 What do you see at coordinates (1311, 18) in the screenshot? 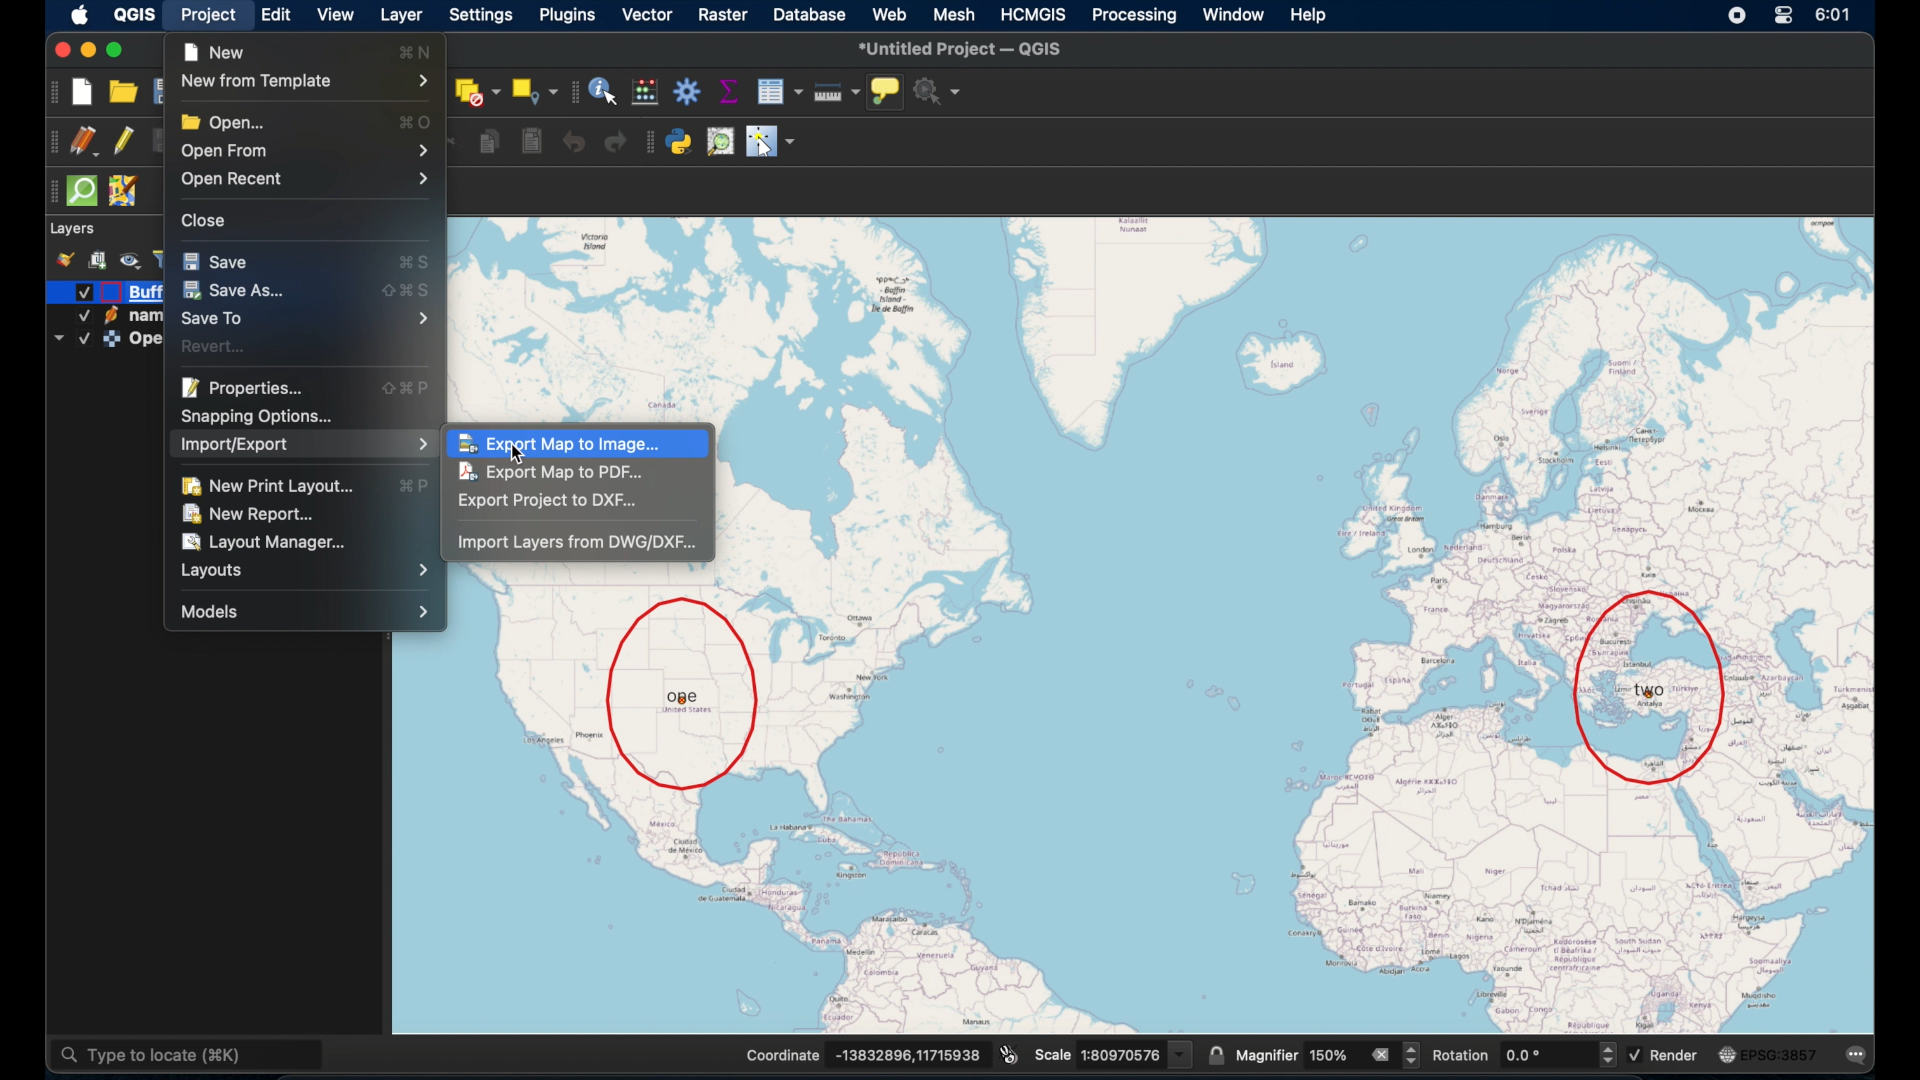
I see `help` at bounding box center [1311, 18].